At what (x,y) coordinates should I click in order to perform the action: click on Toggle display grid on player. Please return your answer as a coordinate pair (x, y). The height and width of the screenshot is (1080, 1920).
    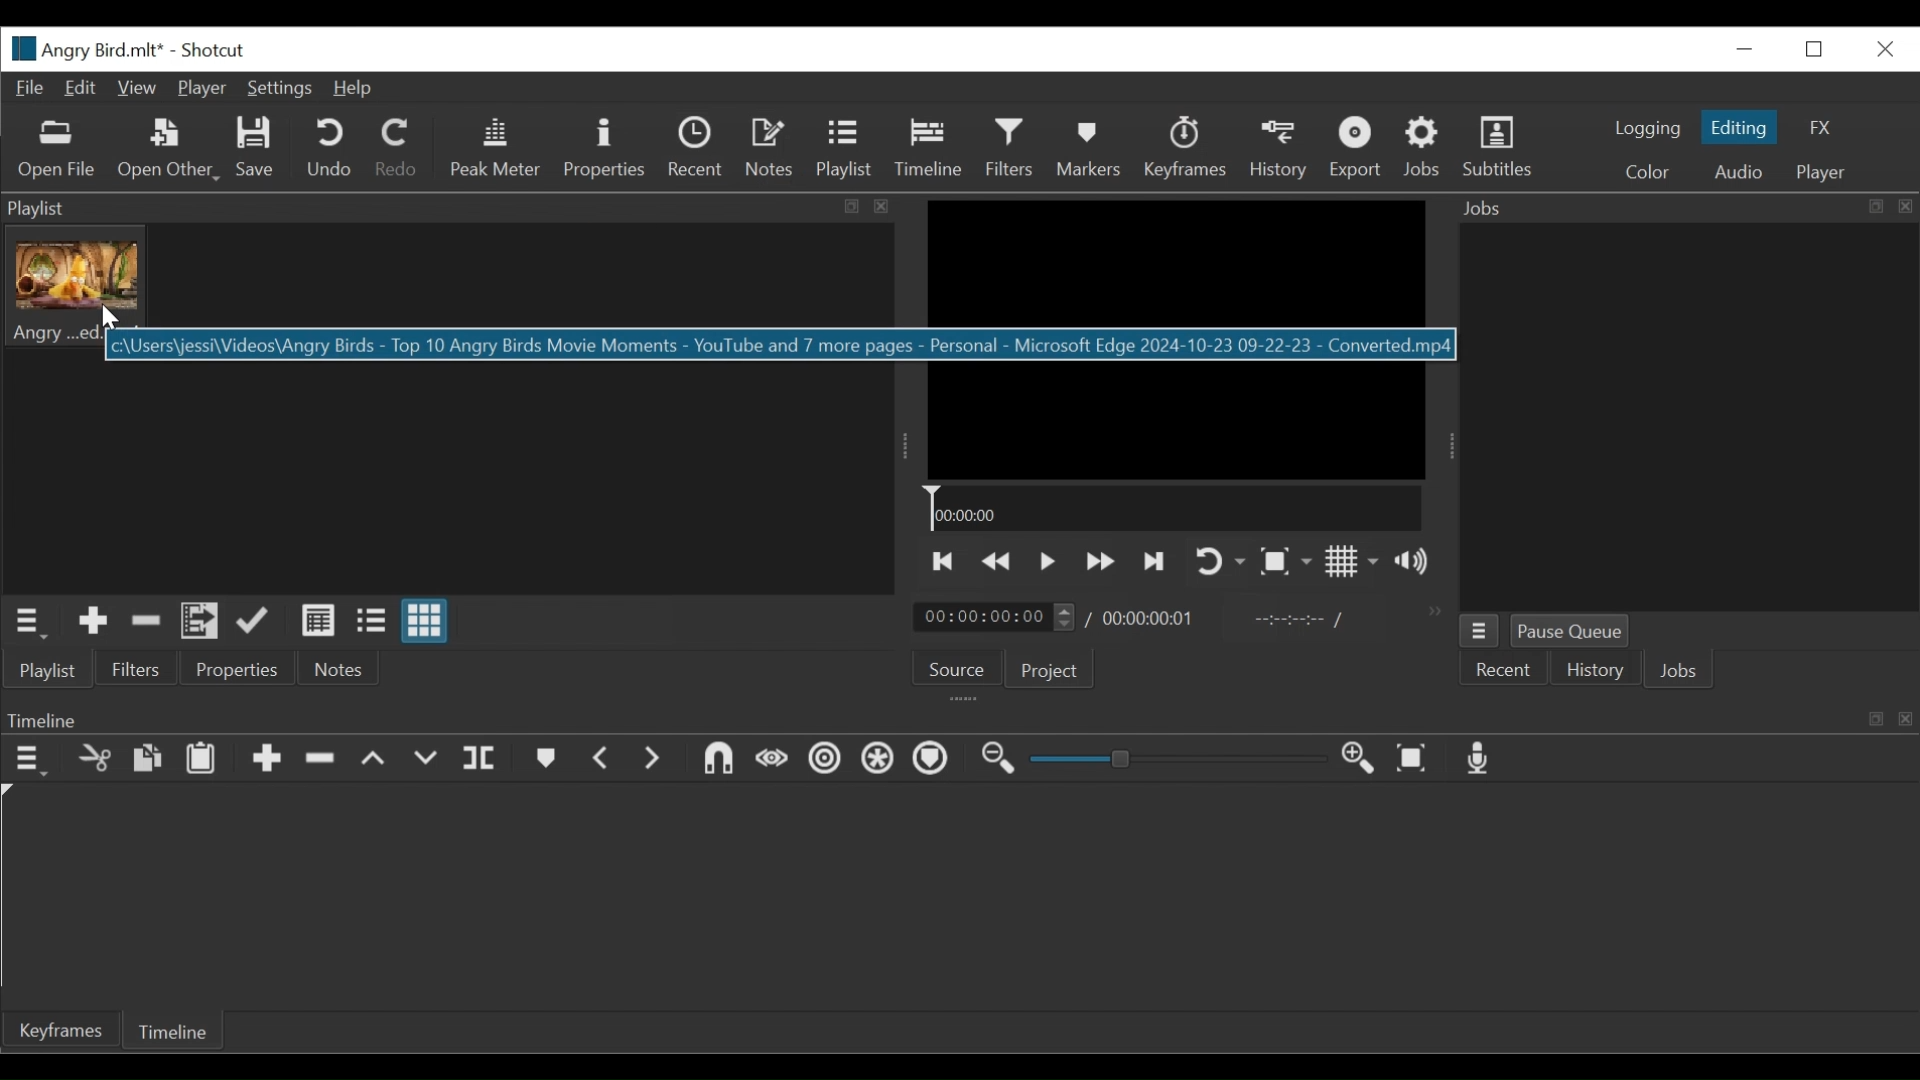
    Looking at the image, I should click on (1355, 564).